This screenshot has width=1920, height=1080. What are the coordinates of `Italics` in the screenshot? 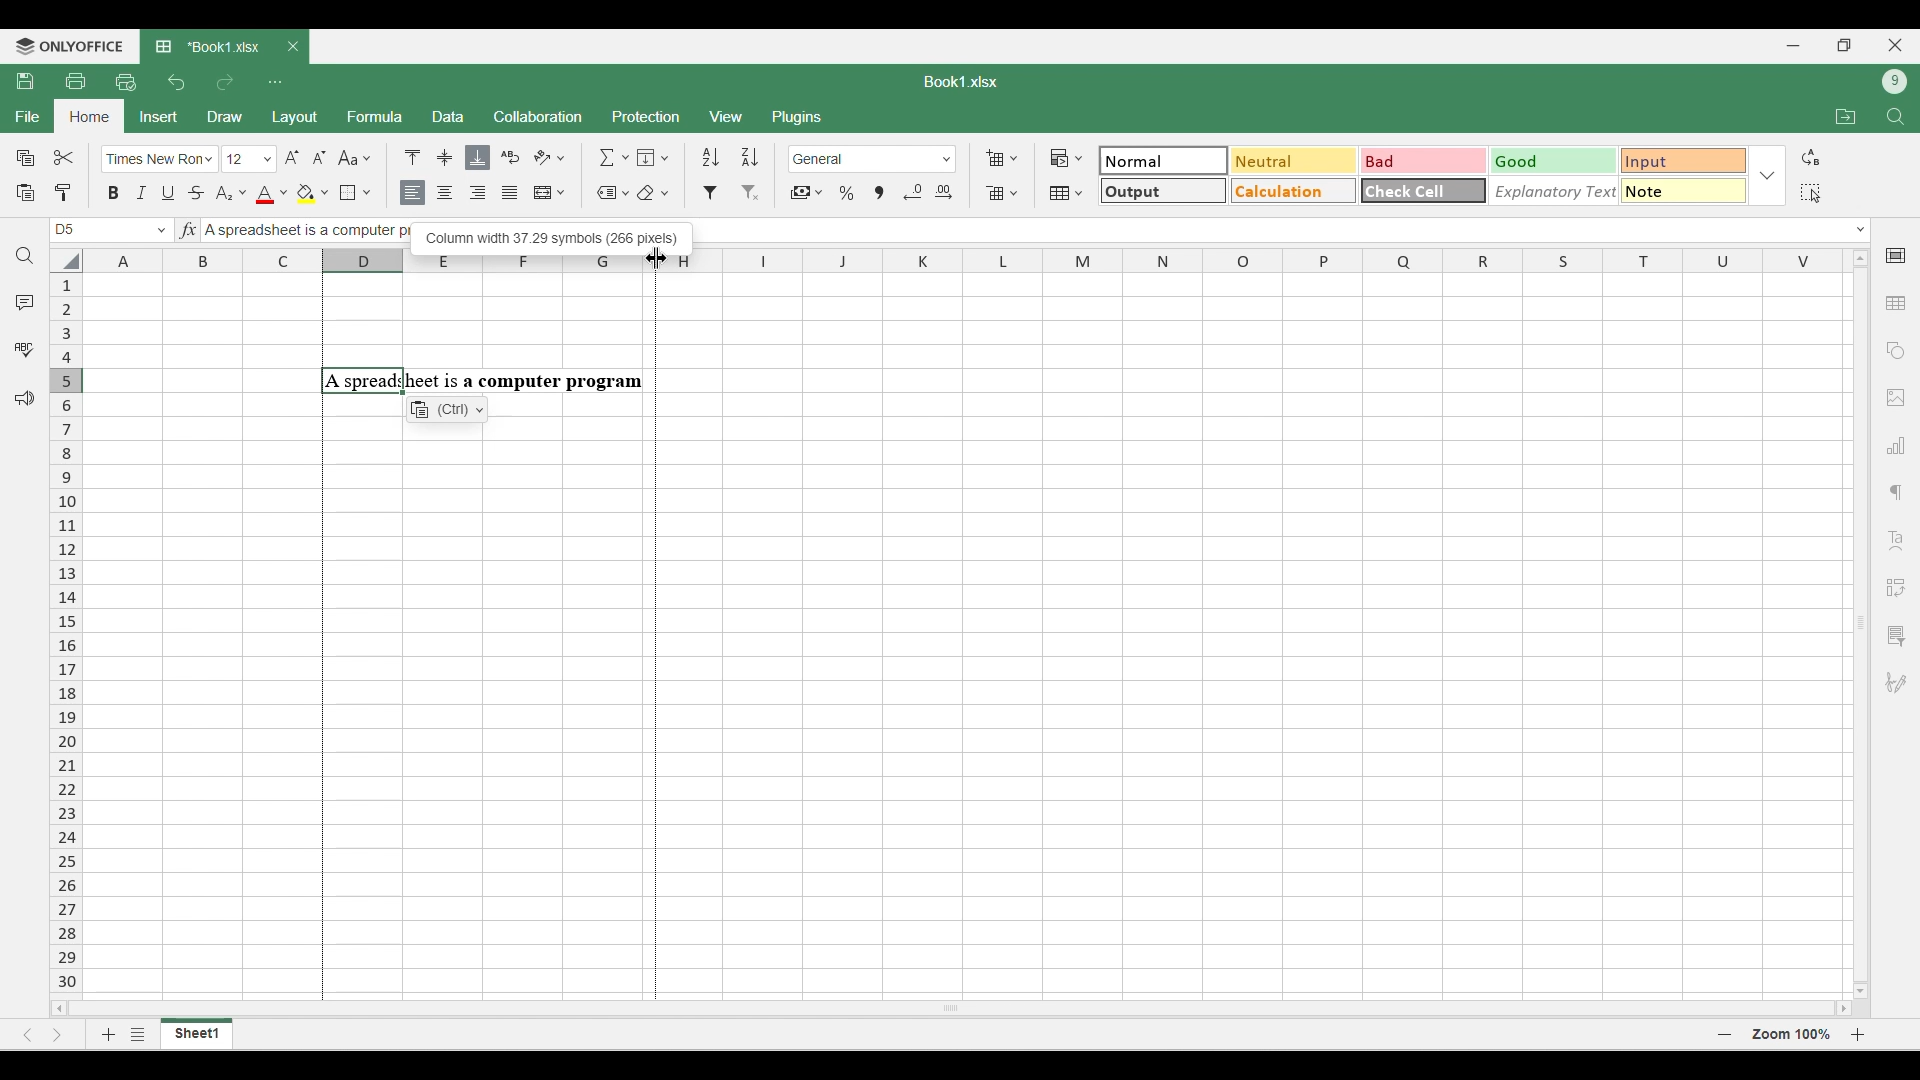 It's located at (141, 192).